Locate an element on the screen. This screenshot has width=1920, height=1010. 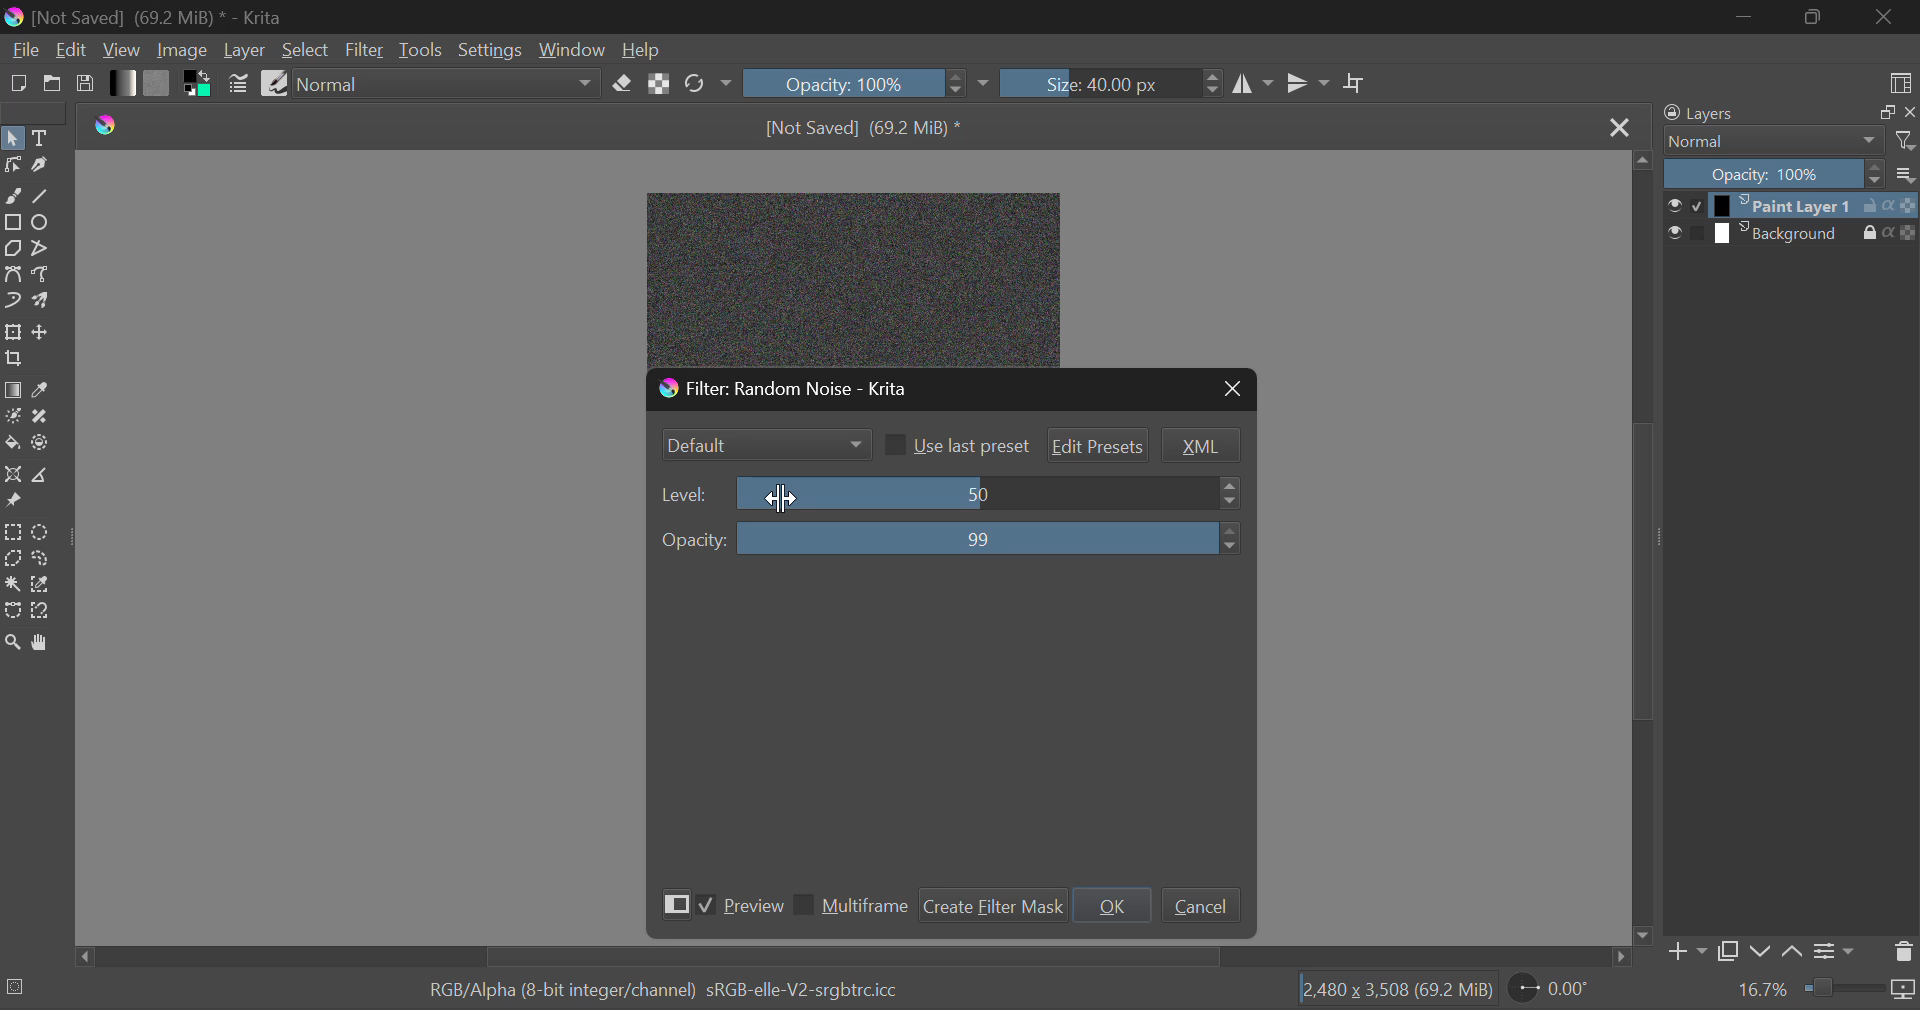
Save is located at coordinates (86, 85).